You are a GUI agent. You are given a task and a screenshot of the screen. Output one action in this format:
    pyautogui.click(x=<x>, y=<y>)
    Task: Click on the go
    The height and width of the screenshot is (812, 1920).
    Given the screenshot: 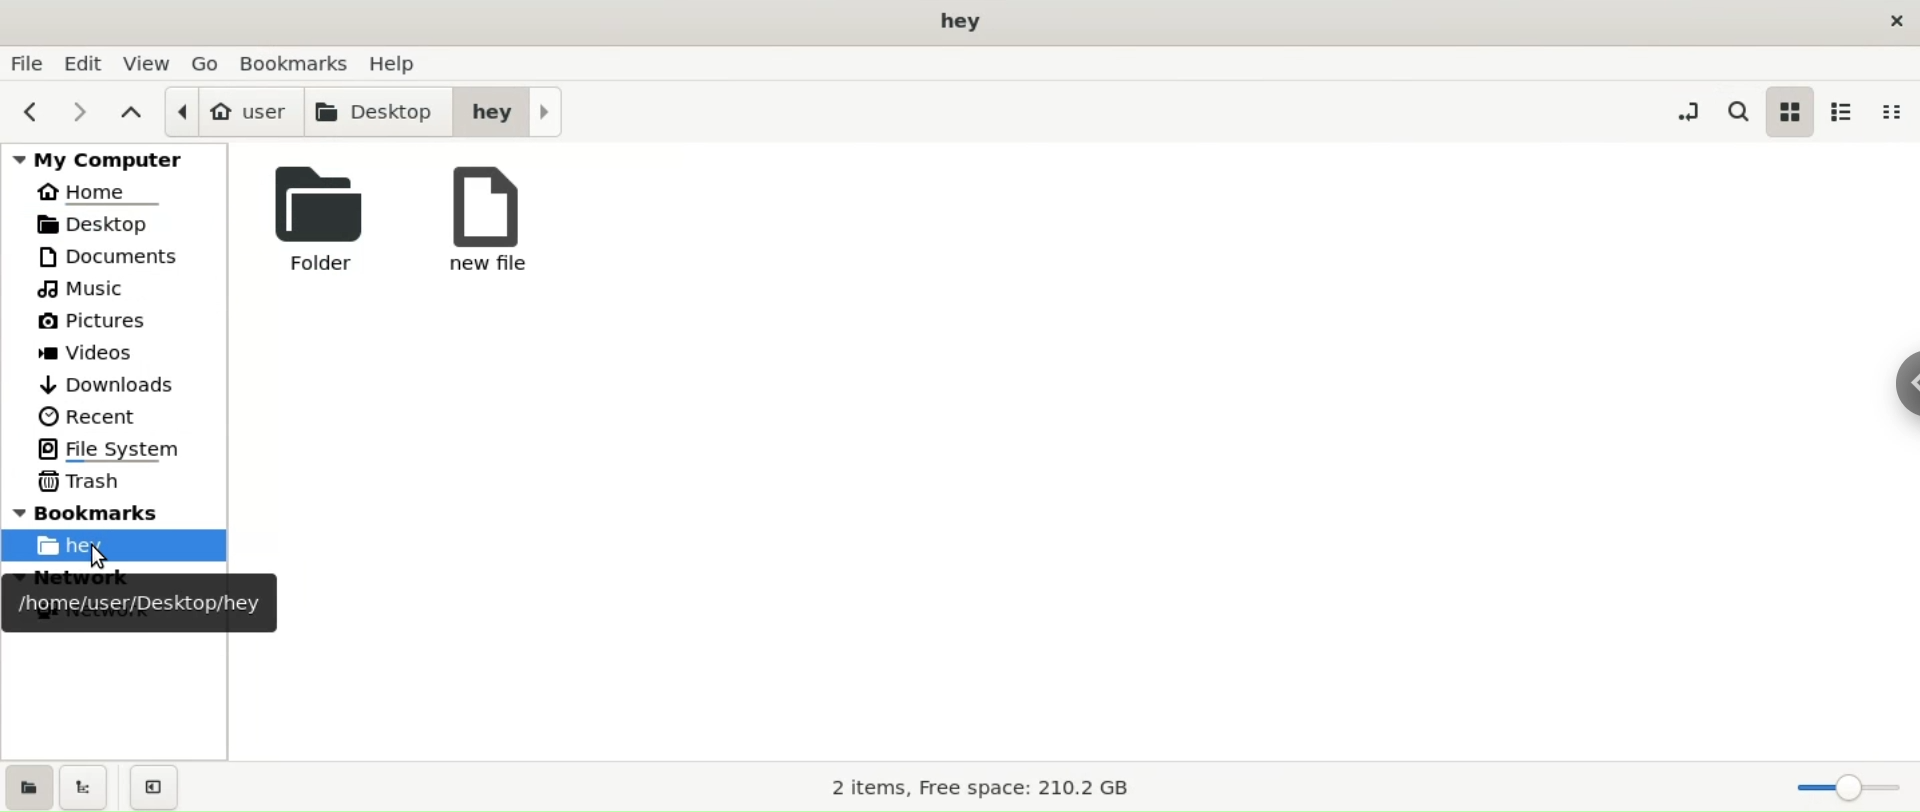 What is the action you would take?
    pyautogui.click(x=208, y=62)
    